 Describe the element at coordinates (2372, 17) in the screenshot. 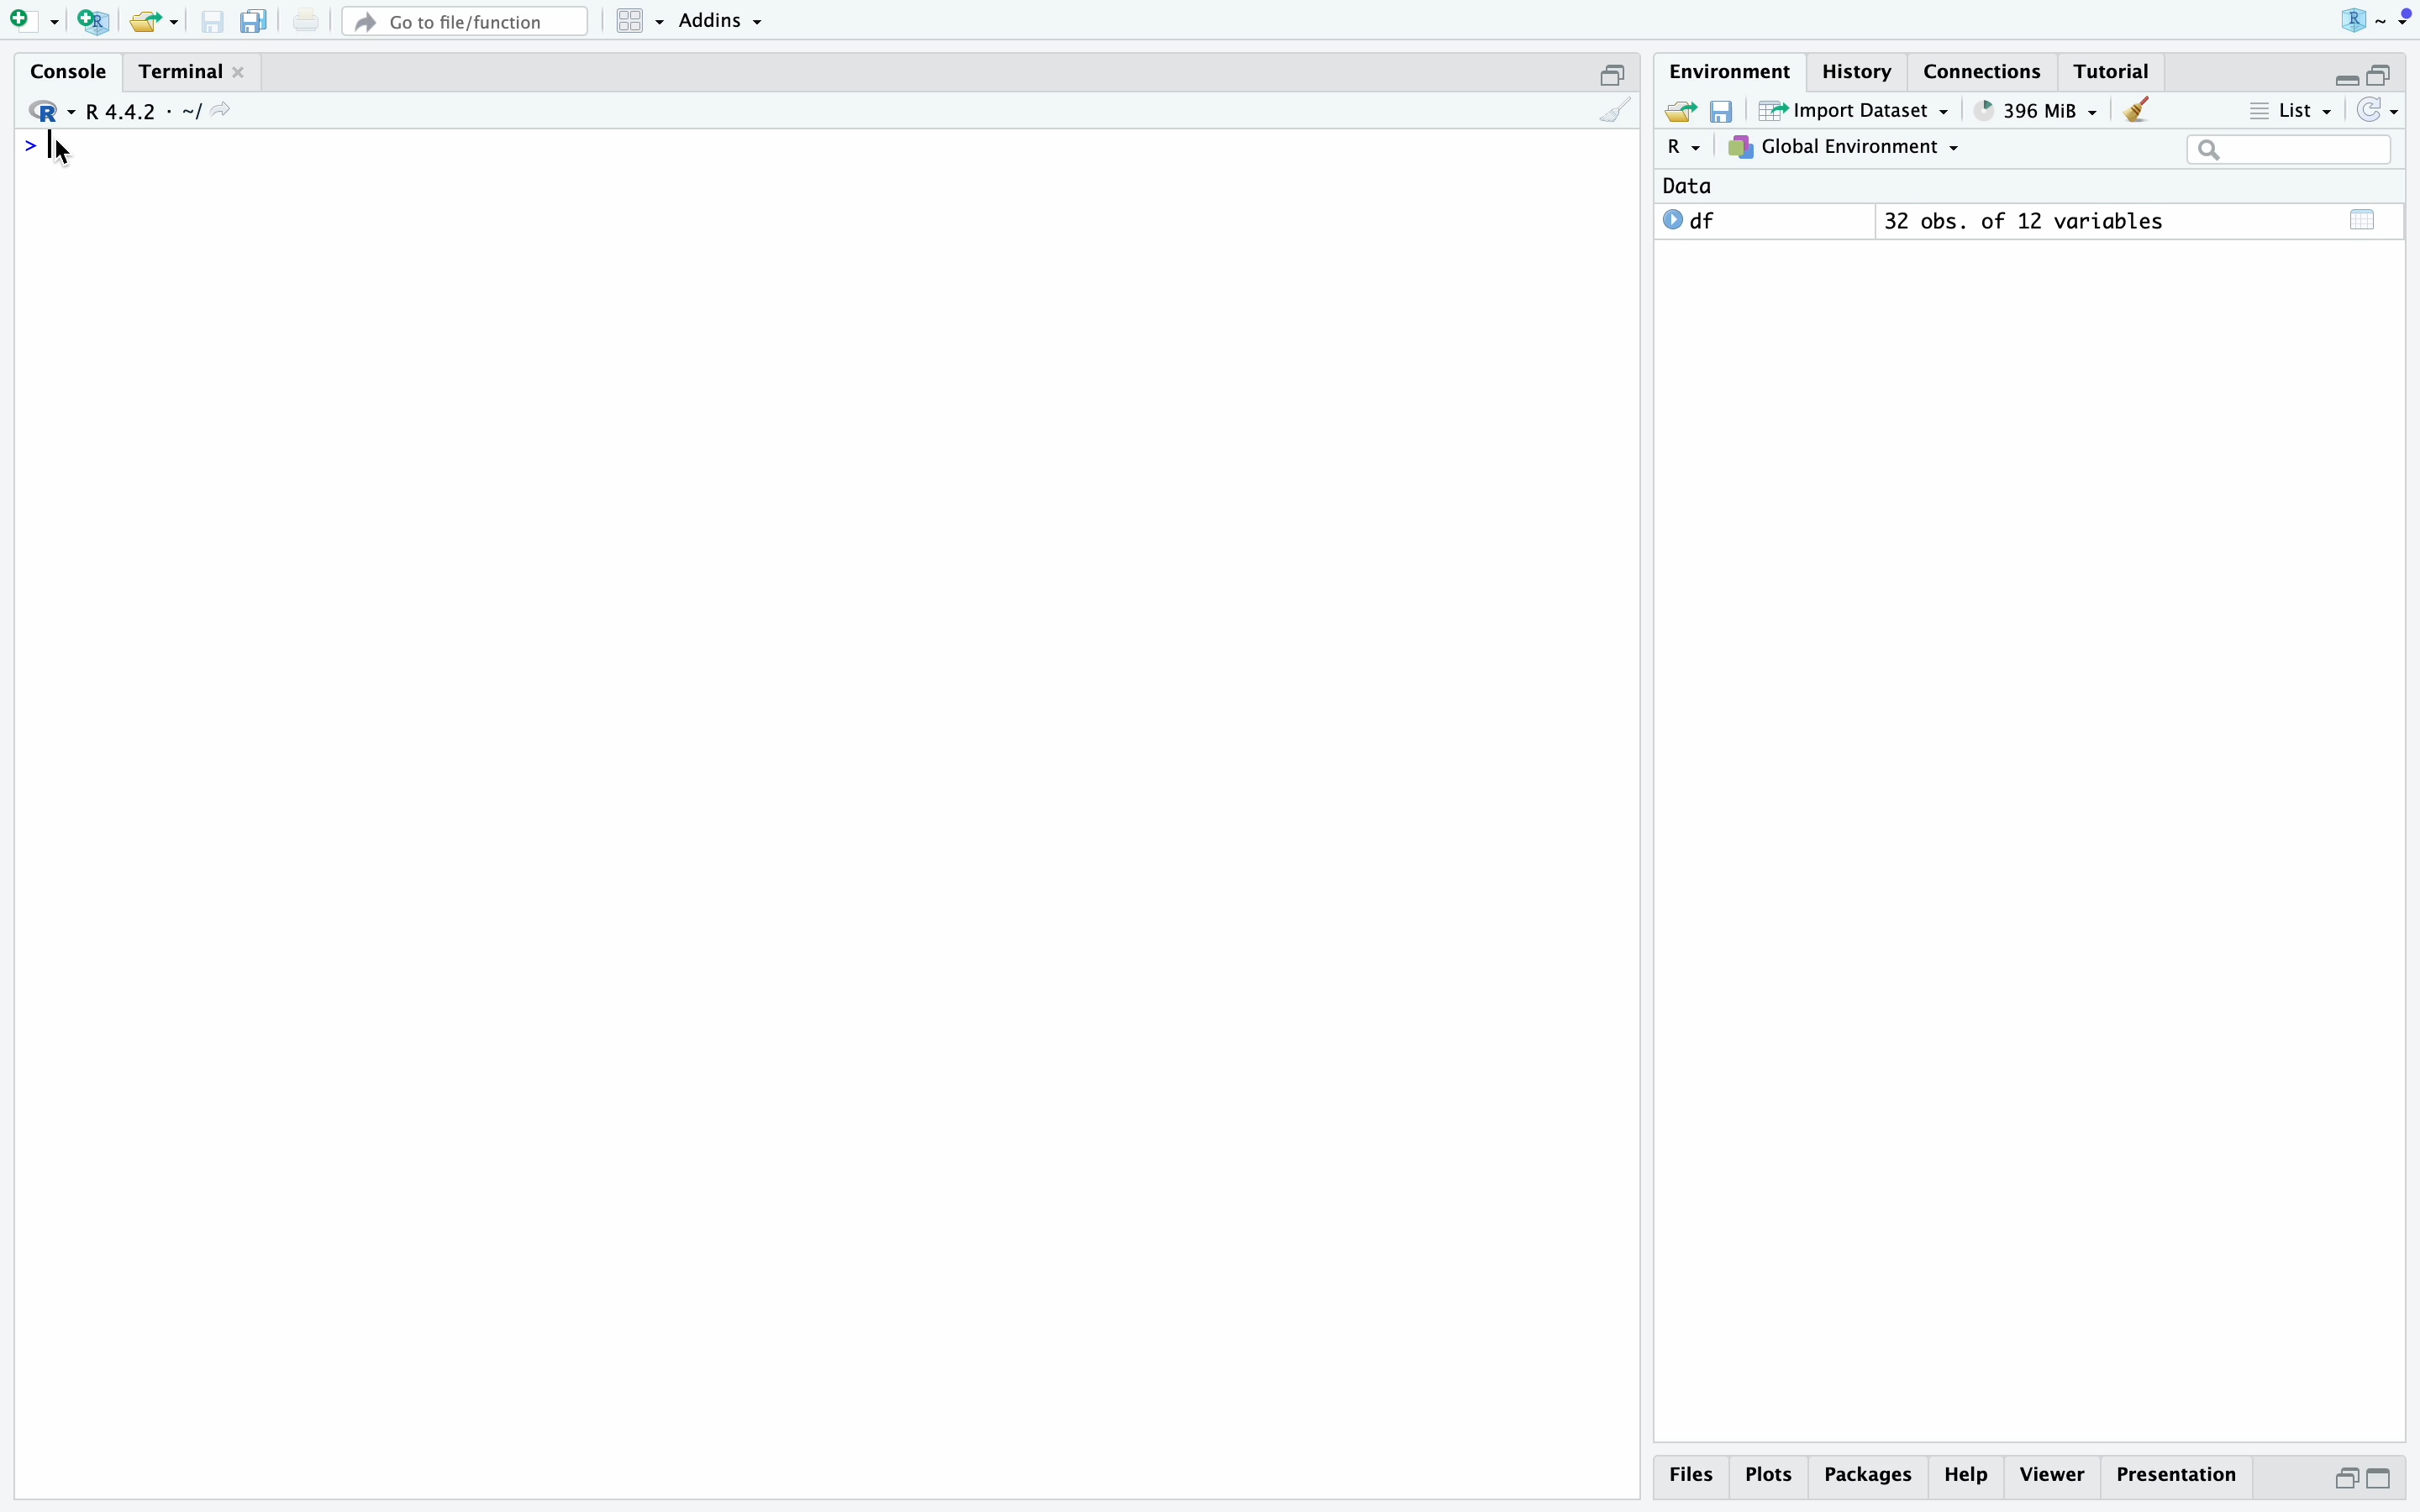

I see `logo` at that location.